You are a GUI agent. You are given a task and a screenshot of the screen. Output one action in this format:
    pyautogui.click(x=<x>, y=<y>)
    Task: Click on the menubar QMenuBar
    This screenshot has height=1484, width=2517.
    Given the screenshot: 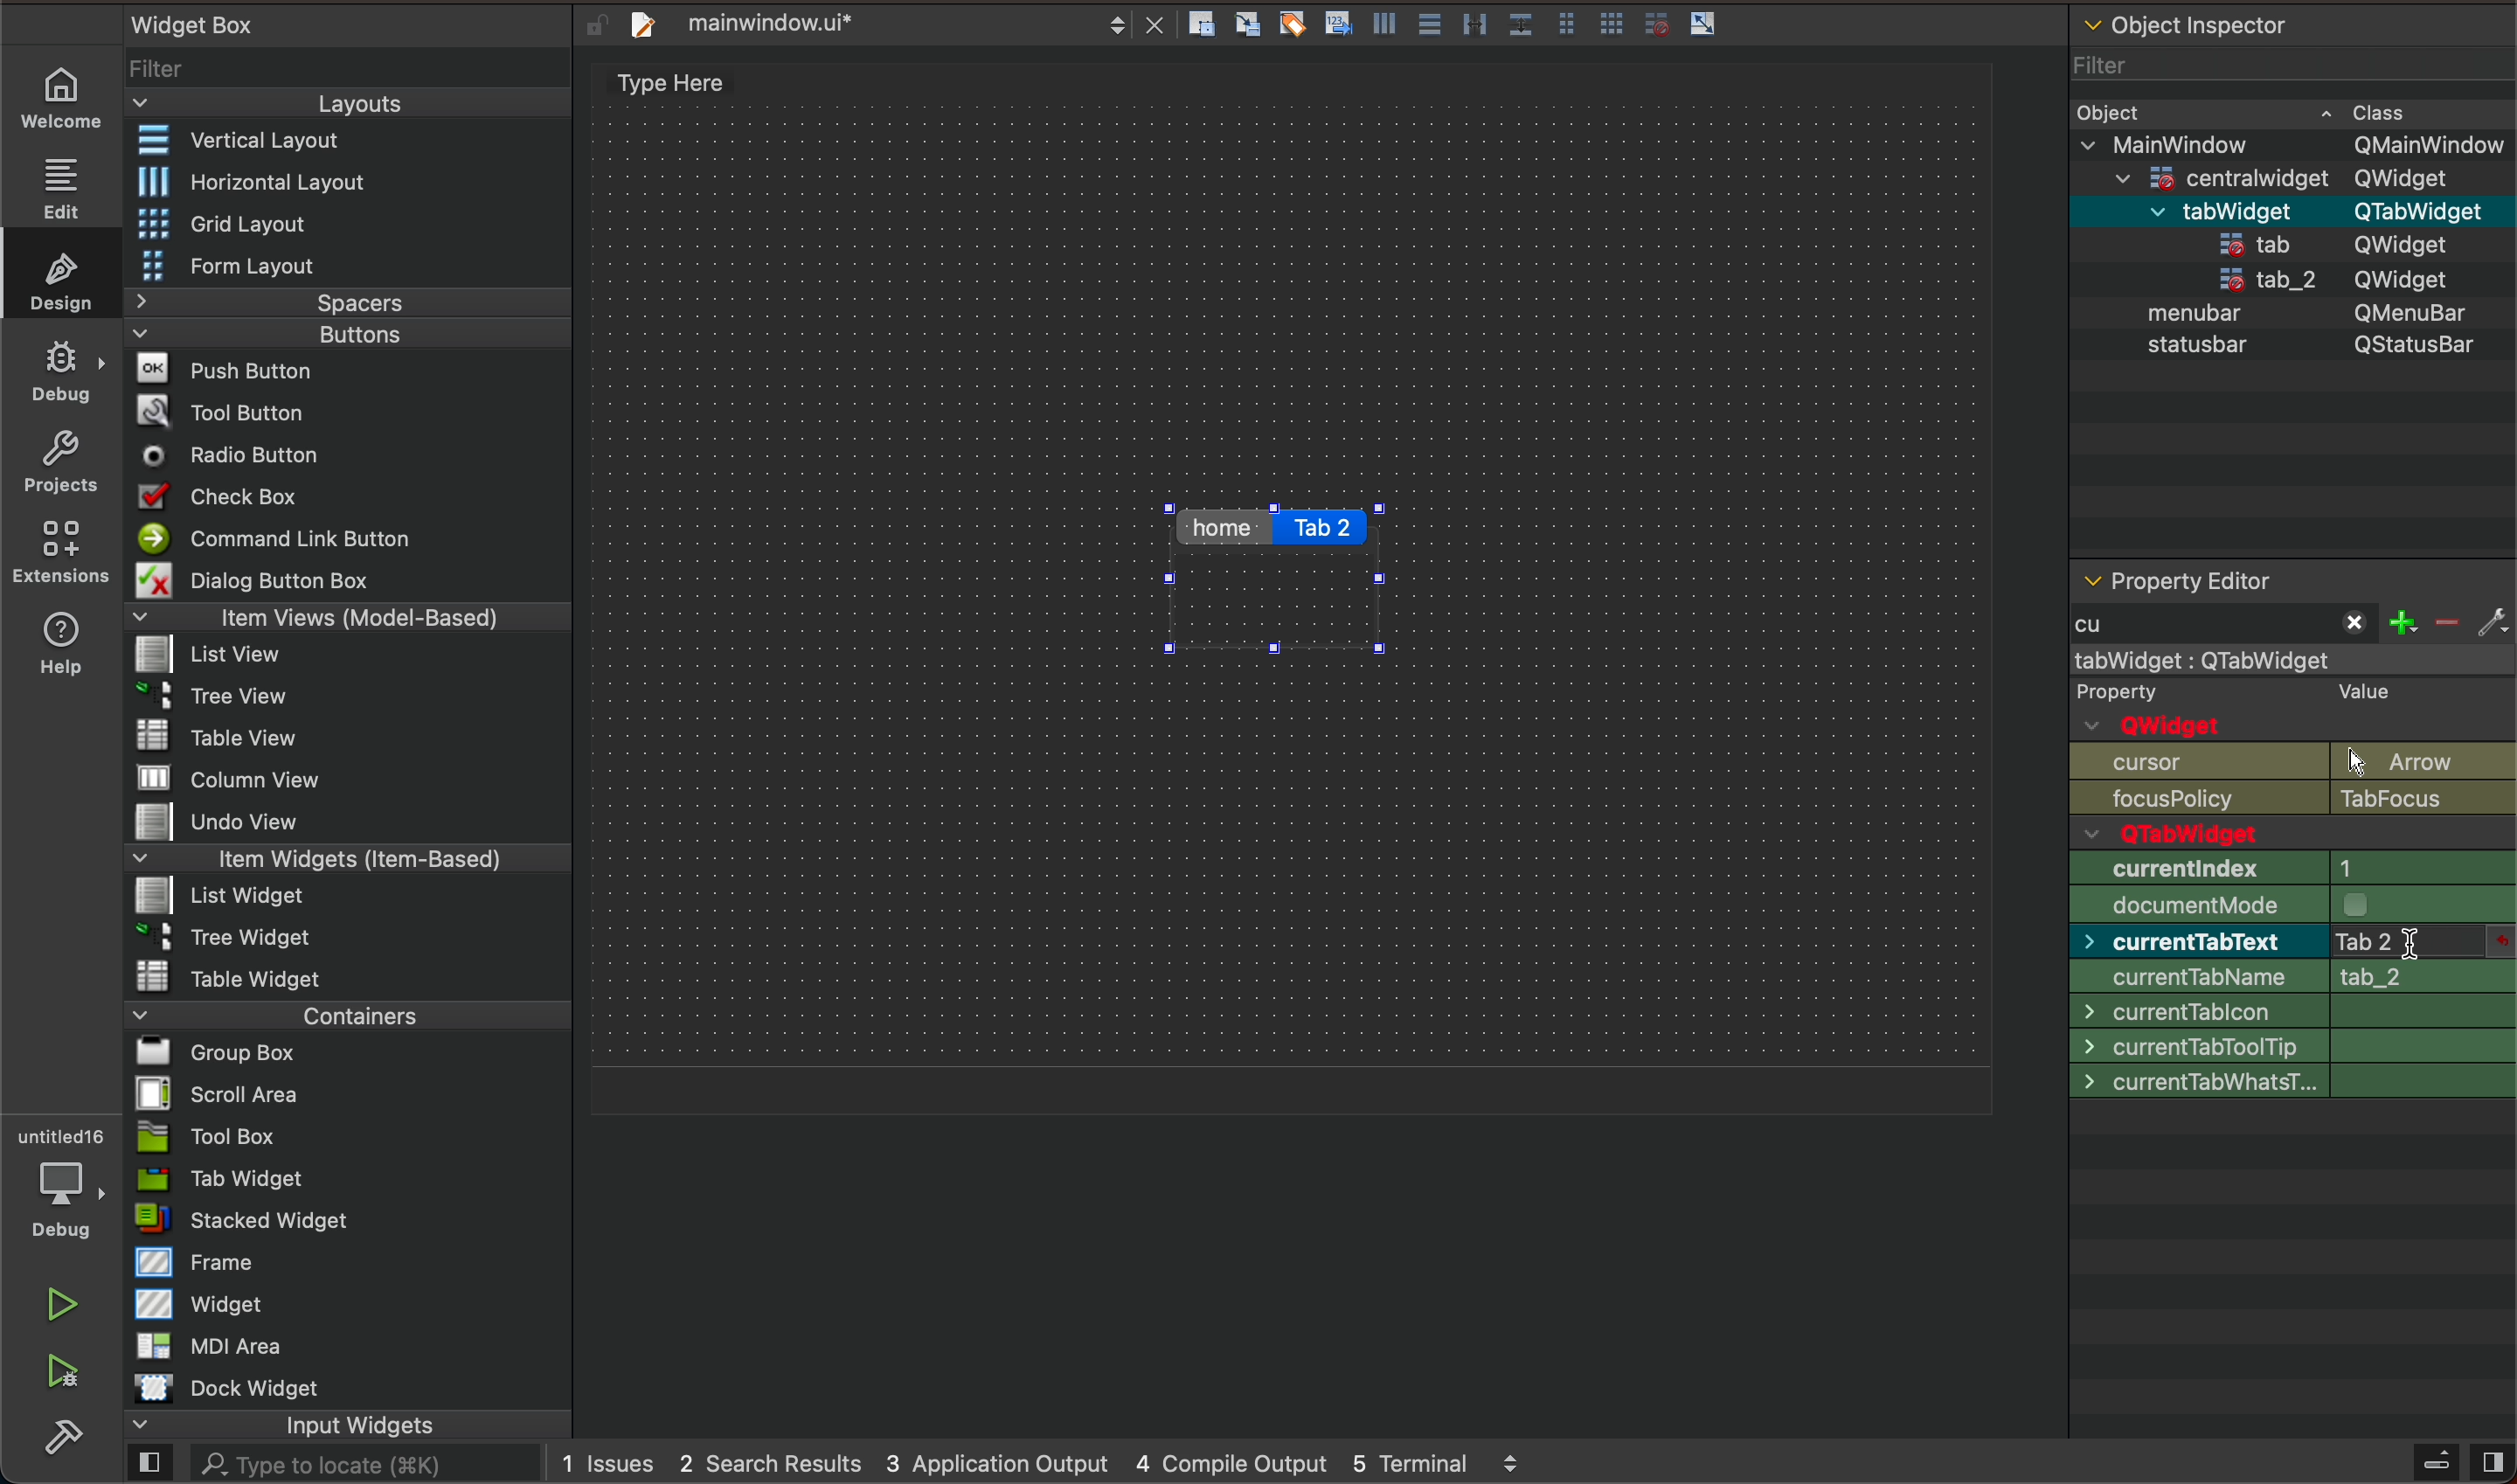 What is the action you would take?
    pyautogui.click(x=2288, y=209)
    